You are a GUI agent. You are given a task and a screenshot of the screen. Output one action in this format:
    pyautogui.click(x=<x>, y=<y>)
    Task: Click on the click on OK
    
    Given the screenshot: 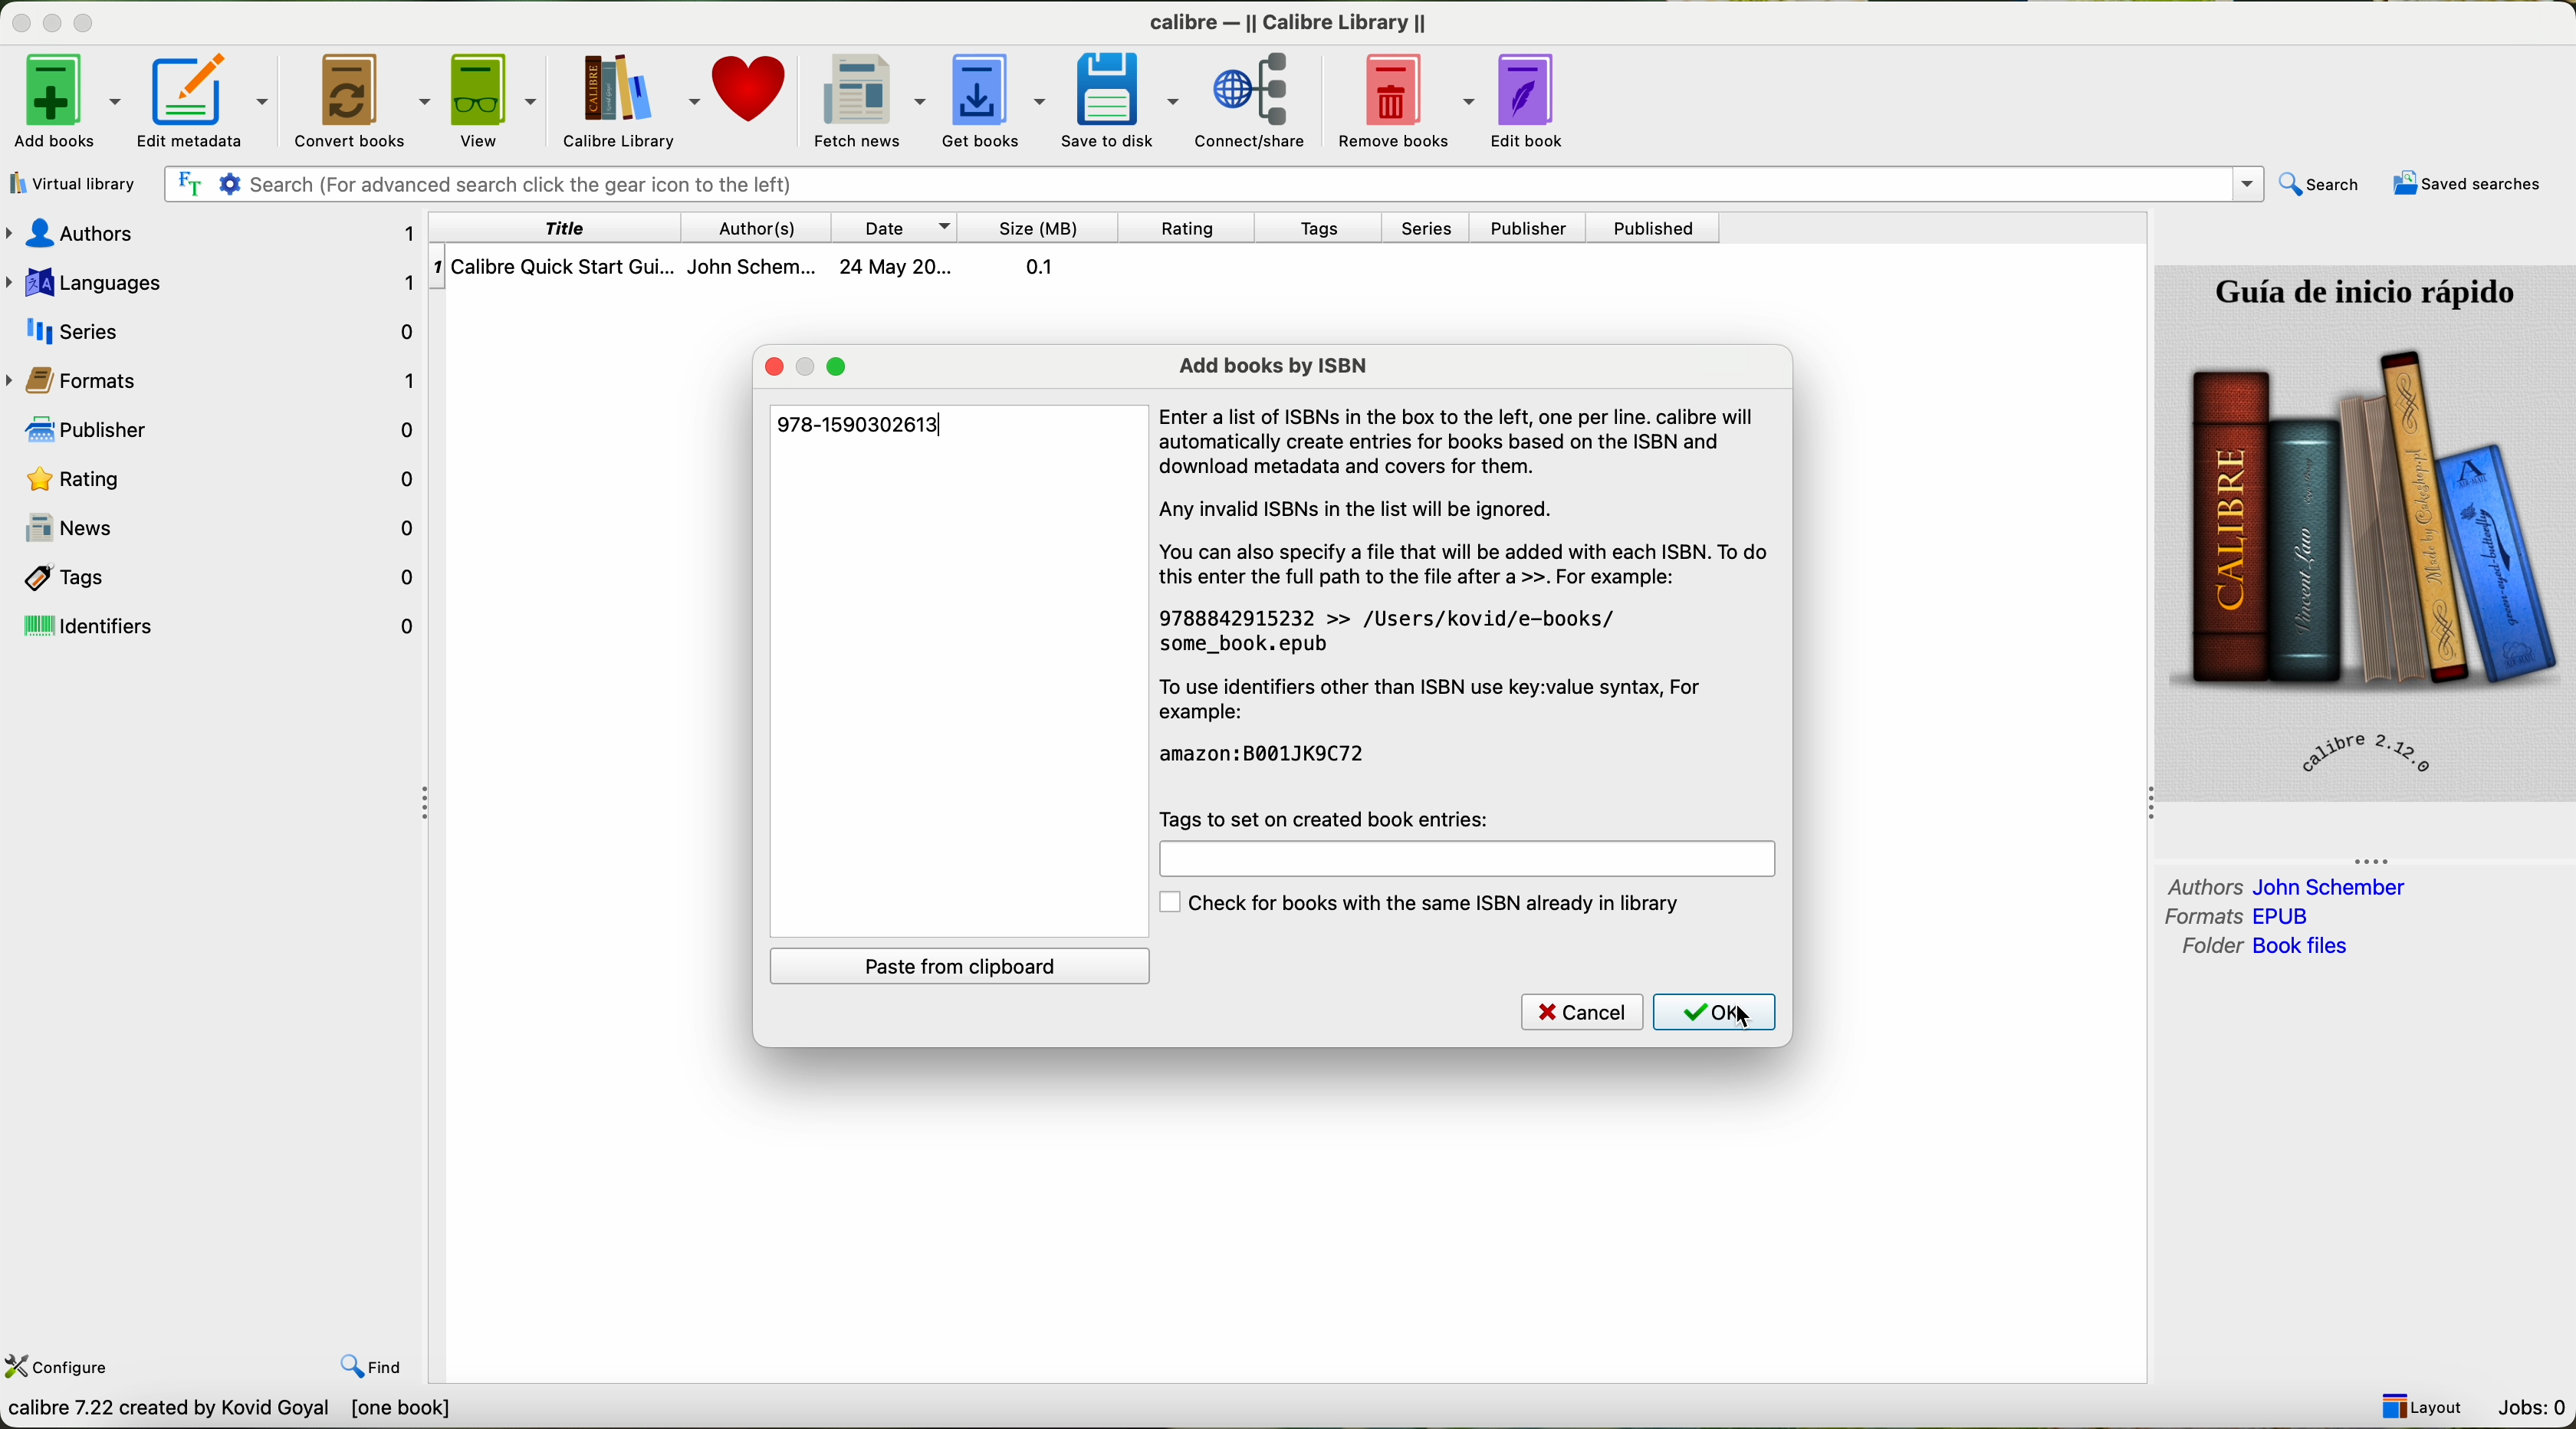 What is the action you would take?
    pyautogui.click(x=1714, y=1014)
    